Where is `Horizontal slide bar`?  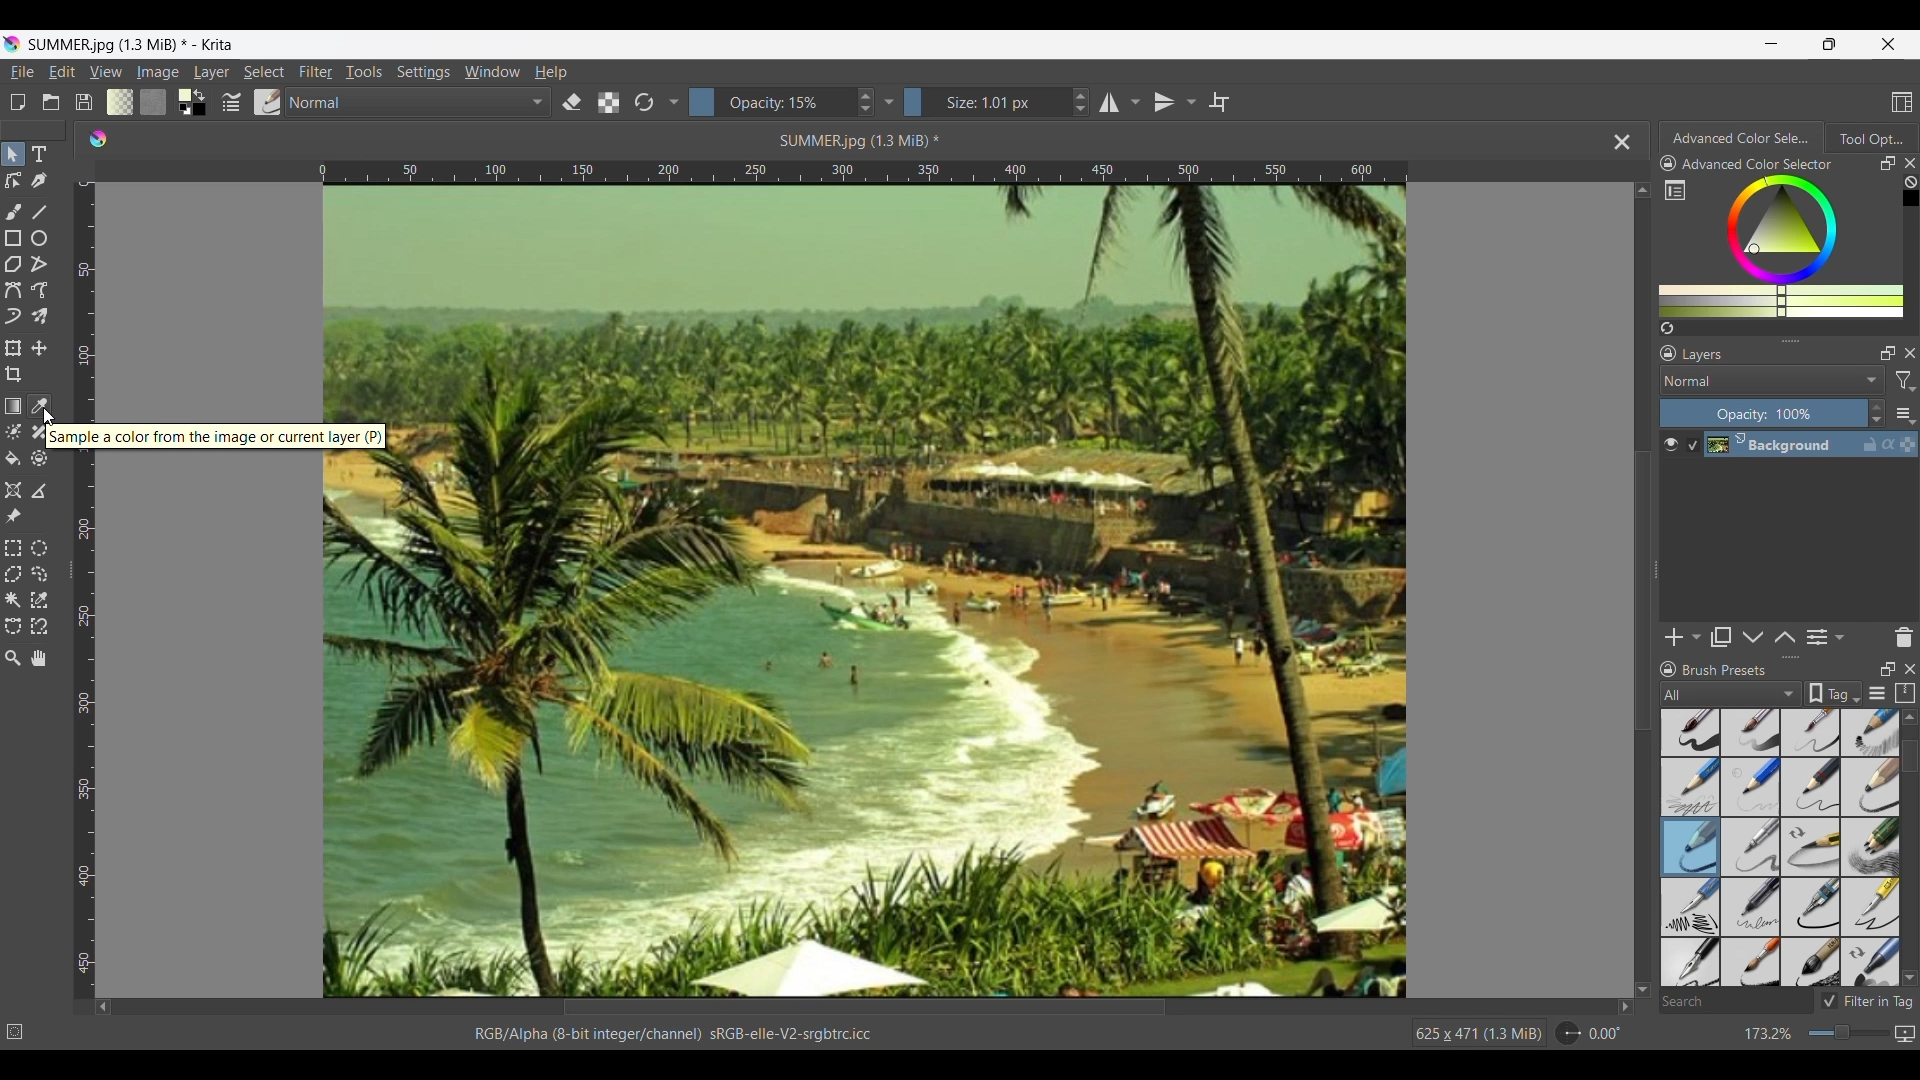
Horizontal slide bar is located at coordinates (864, 1007).